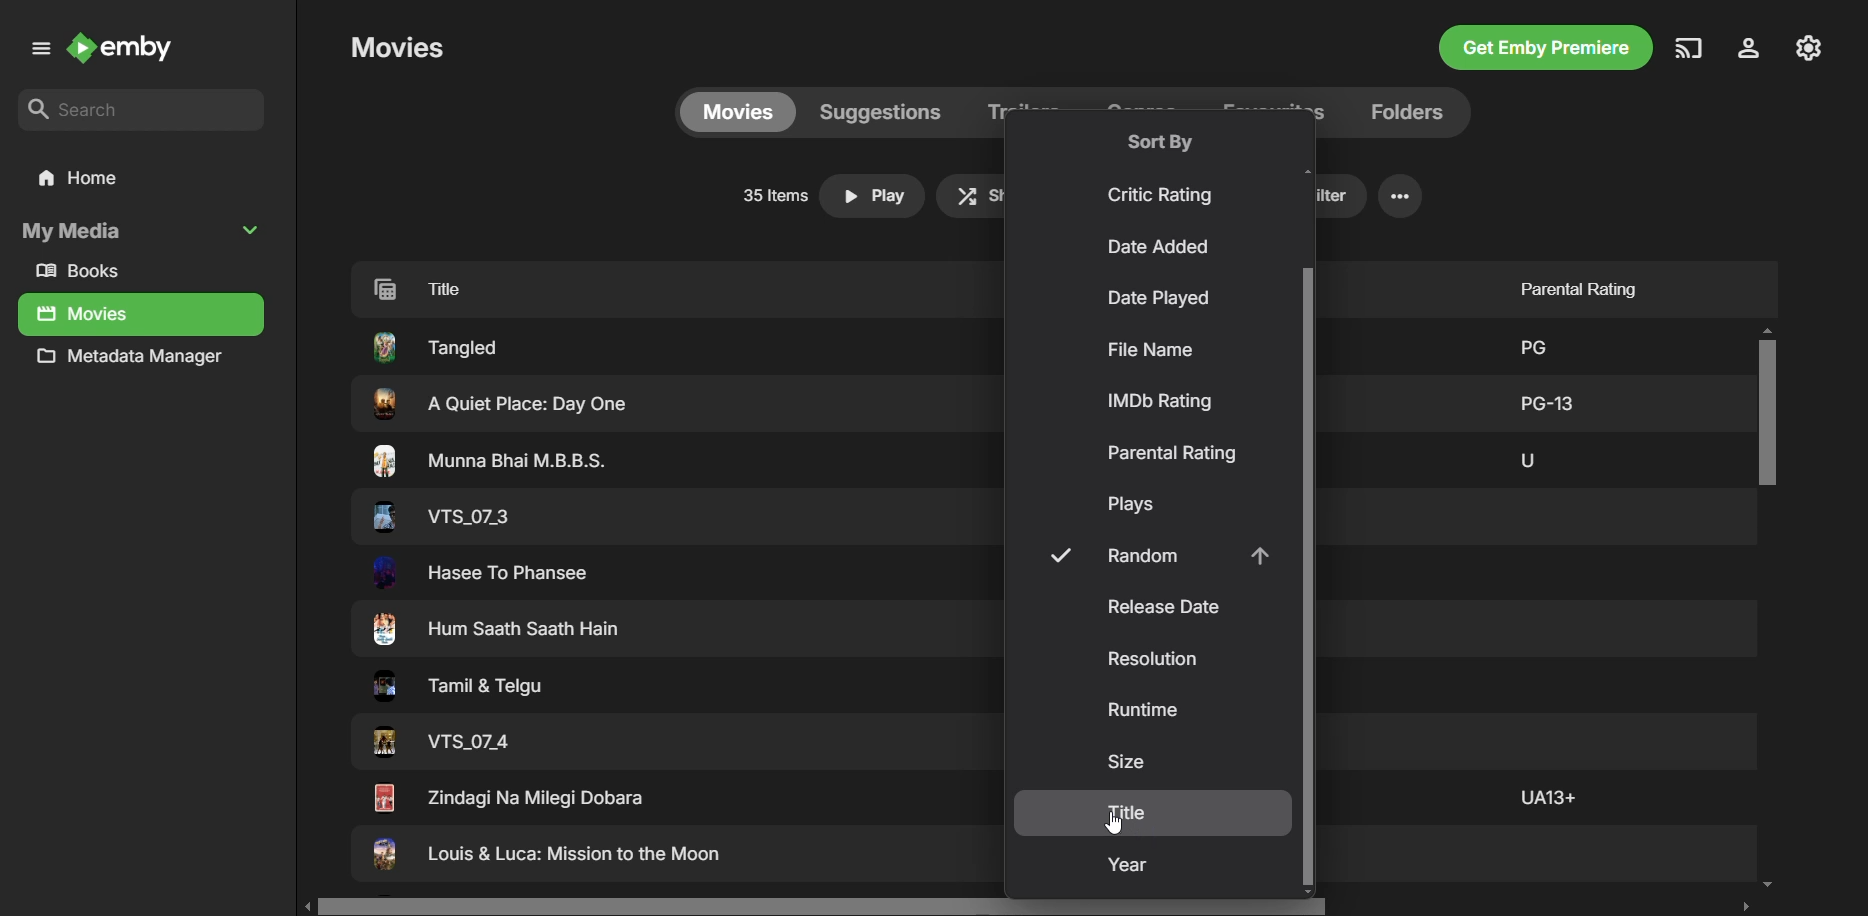 The image size is (1868, 916). I want to click on Vertical Scroll Bar, so click(1304, 578).